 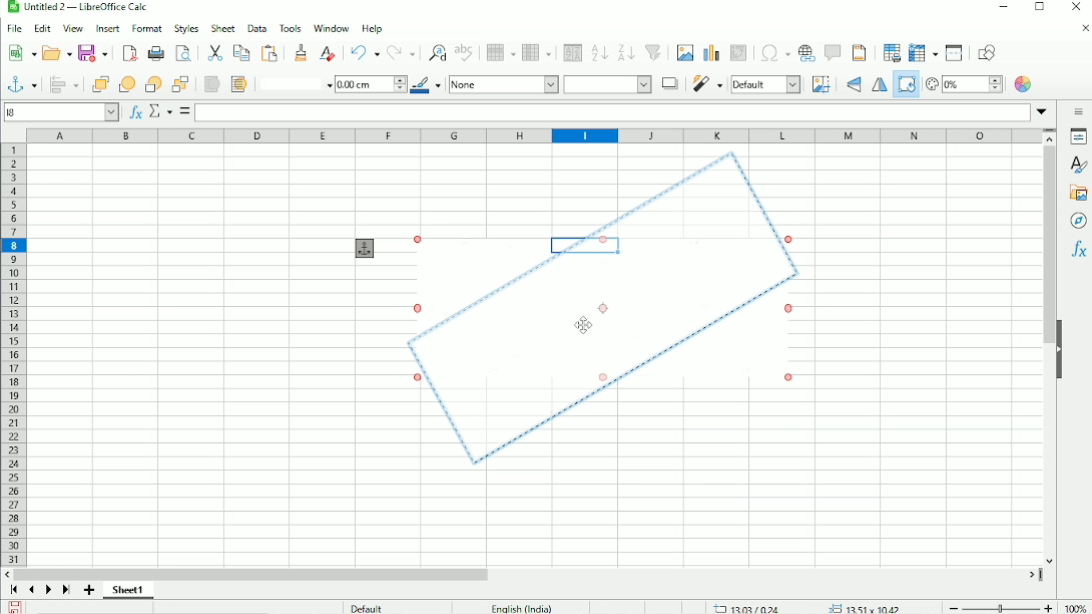 What do you see at coordinates (626, 52) in the screenshot?
I see `Sort descending` at bounding box center [626, 52].